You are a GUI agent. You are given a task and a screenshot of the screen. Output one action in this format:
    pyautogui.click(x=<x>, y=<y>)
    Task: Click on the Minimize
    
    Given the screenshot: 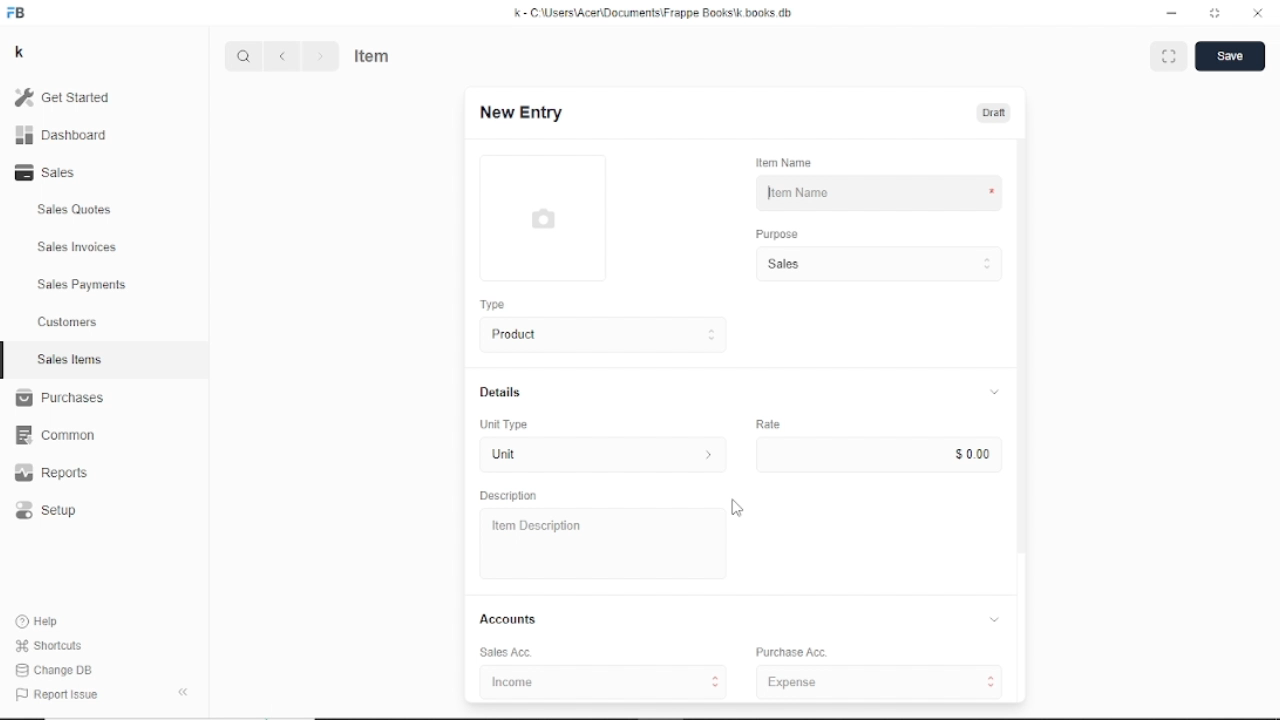 What is the action you would take?
    pyautogui.click(x=1173, y=14)
    